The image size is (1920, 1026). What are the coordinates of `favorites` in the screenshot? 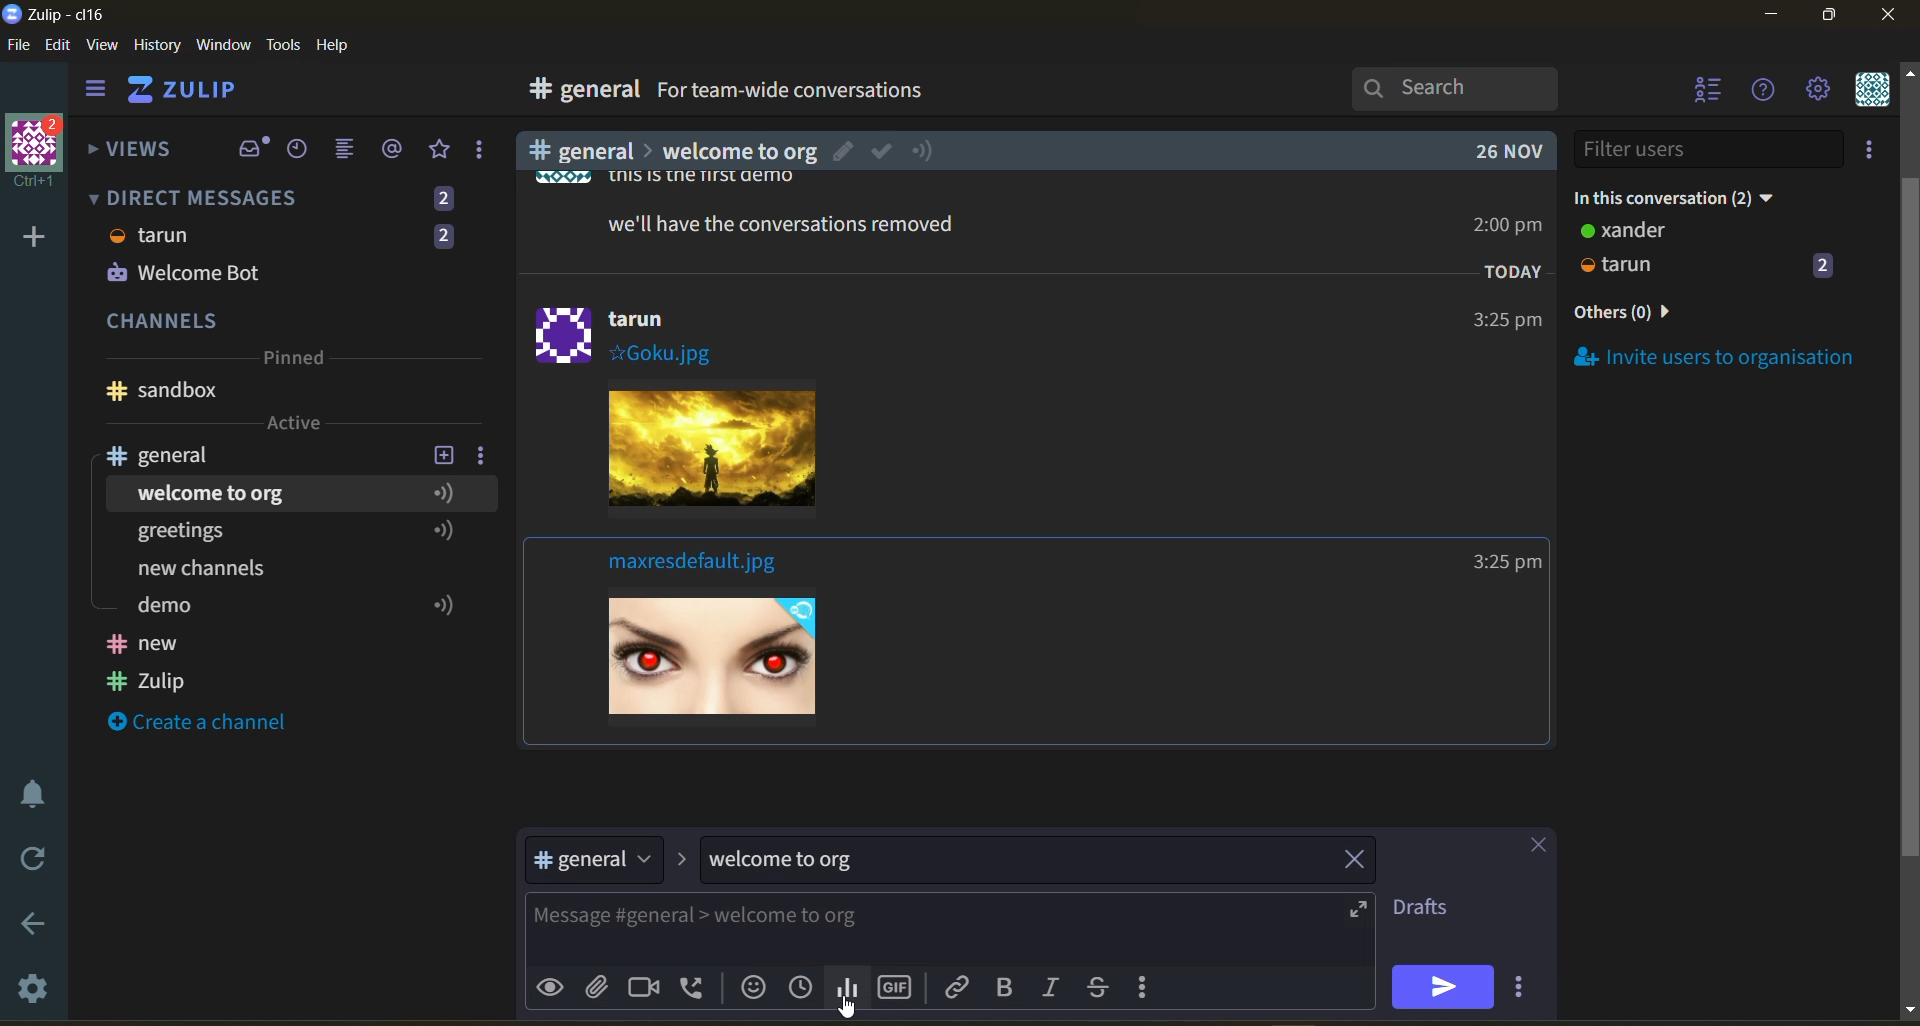 It's located at (441, 150).